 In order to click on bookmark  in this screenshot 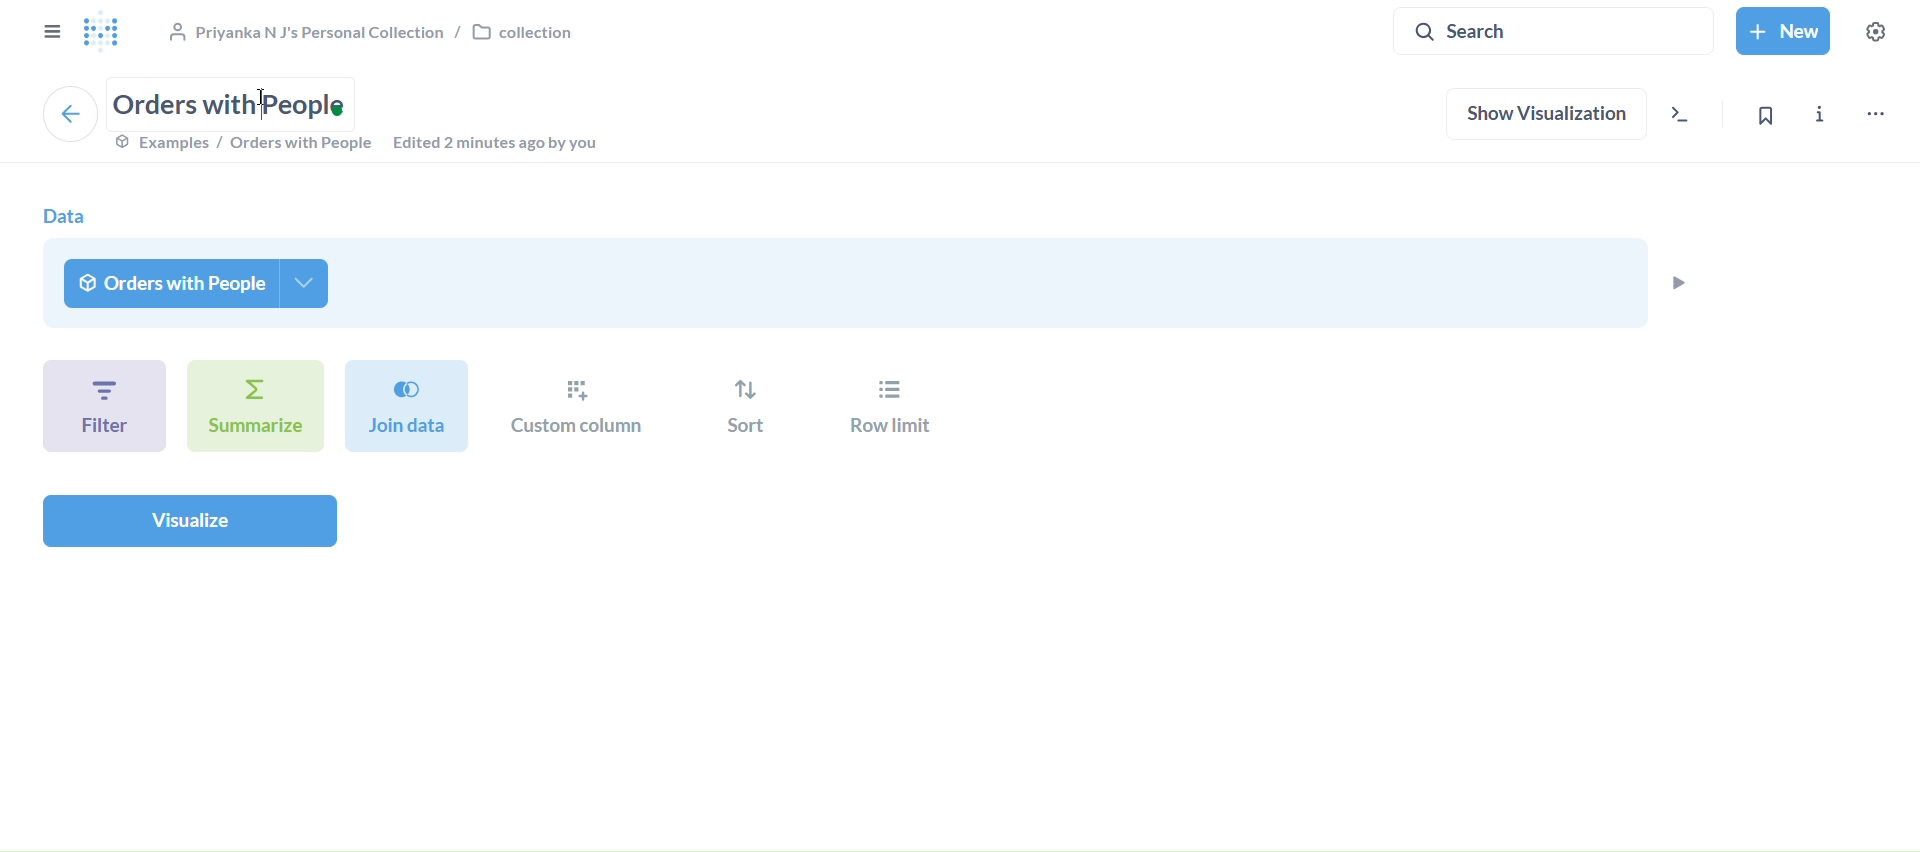, I will do `click(1776, 115)`.